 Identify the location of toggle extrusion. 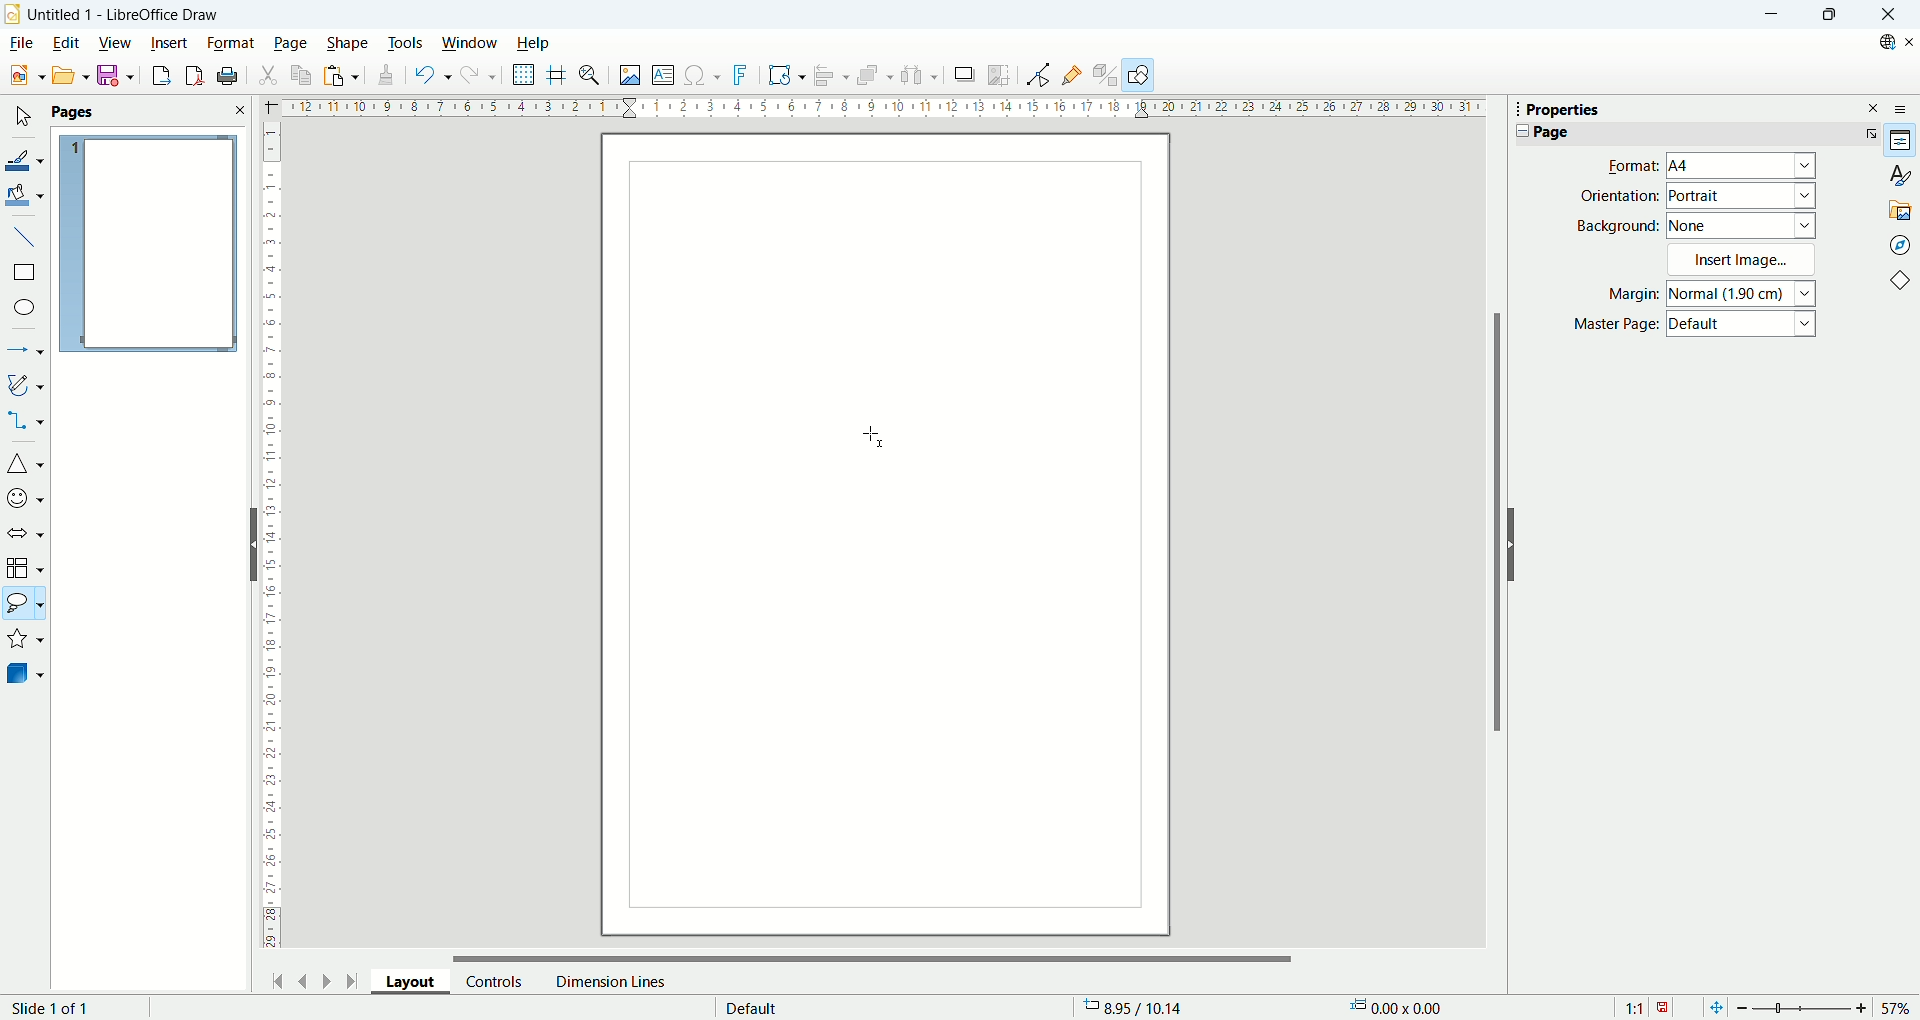
(1106, 76).